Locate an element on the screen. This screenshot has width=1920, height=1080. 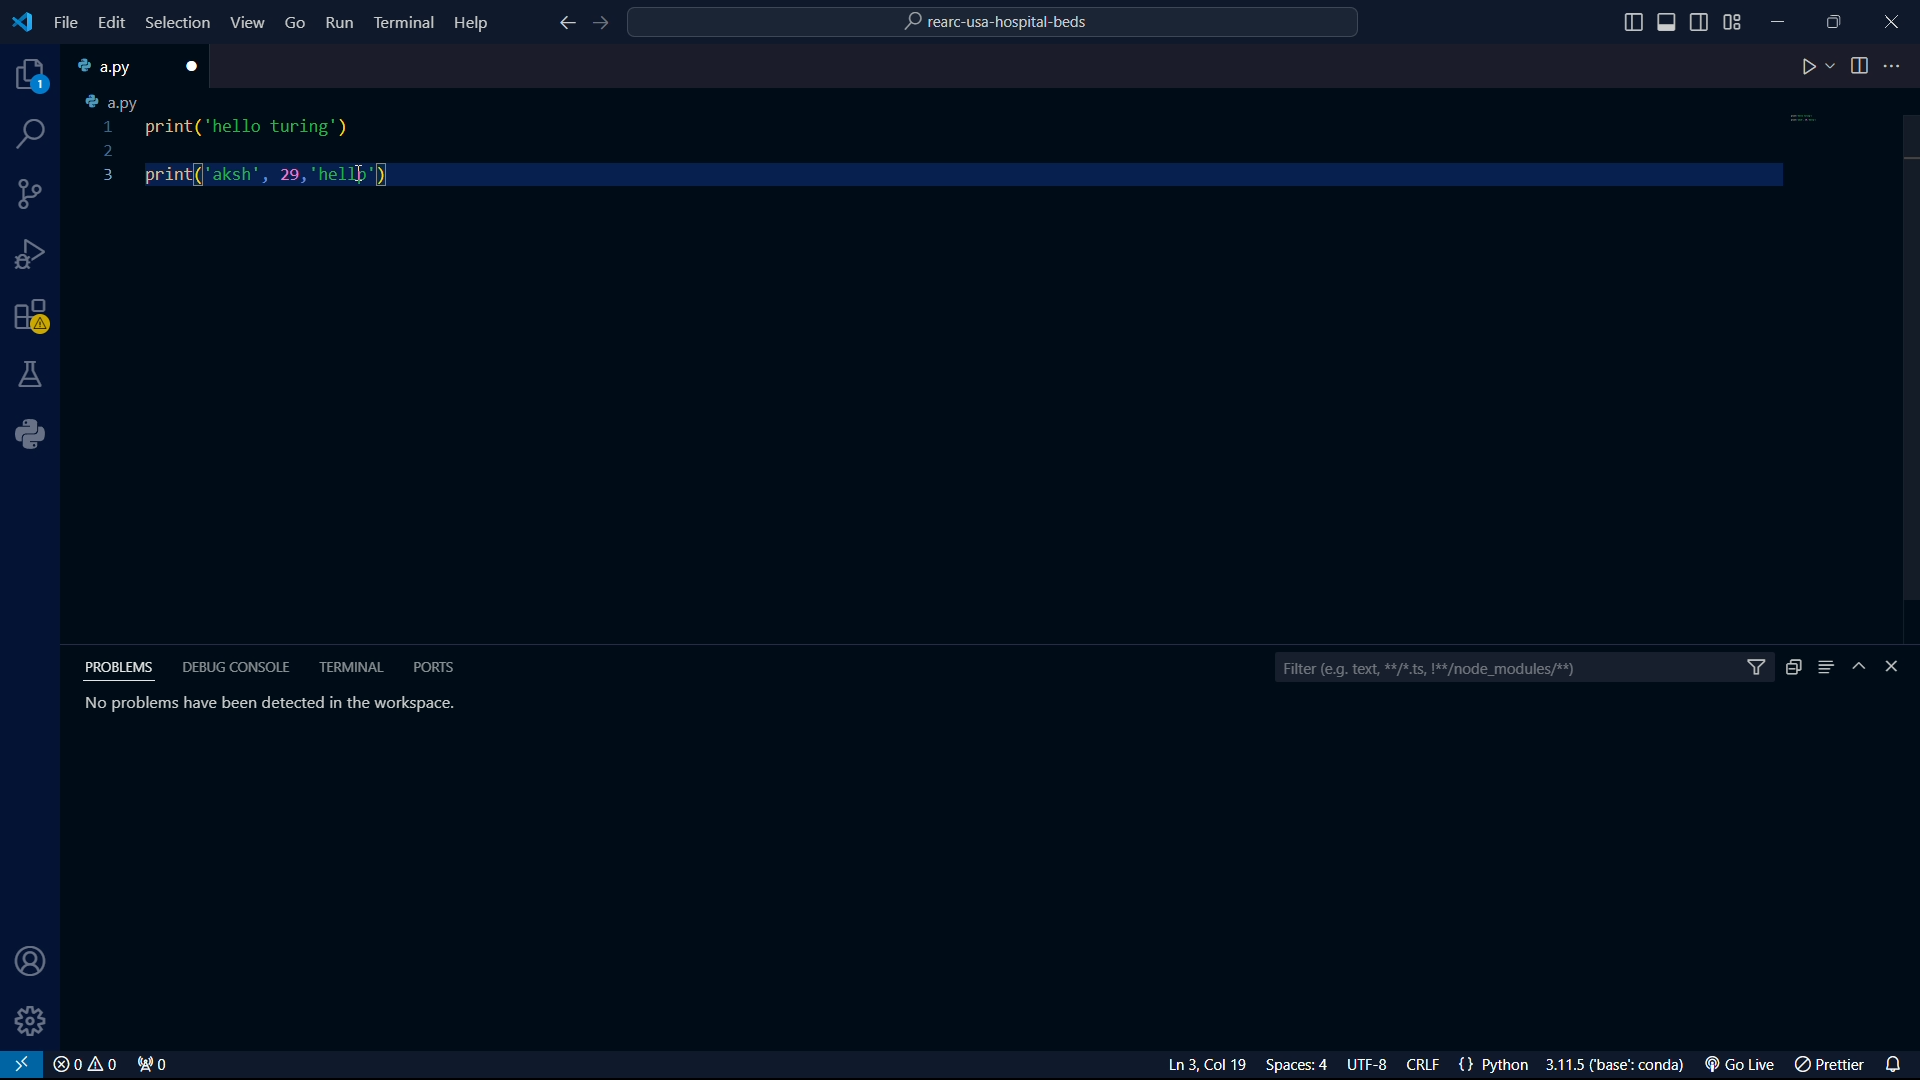
maximize is located at coordinates (1837, 21).